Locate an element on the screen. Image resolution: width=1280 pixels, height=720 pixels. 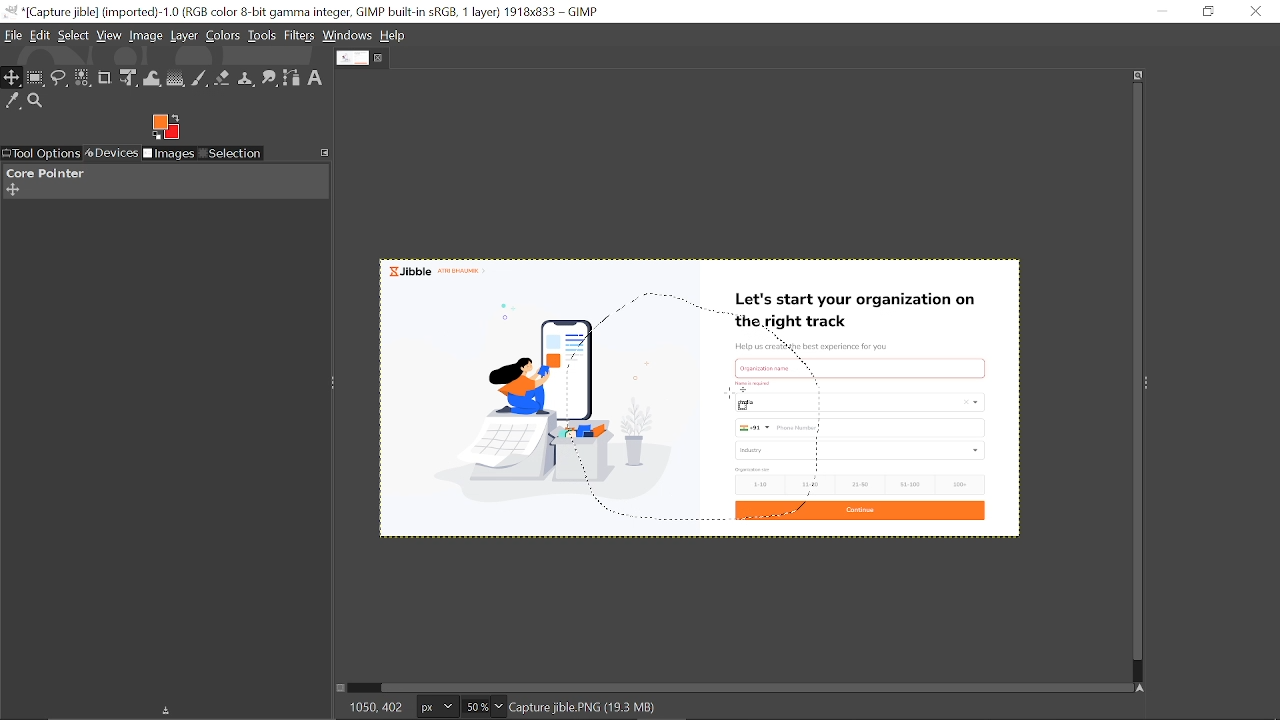
Cursor here is located at coordinates (730, 394).